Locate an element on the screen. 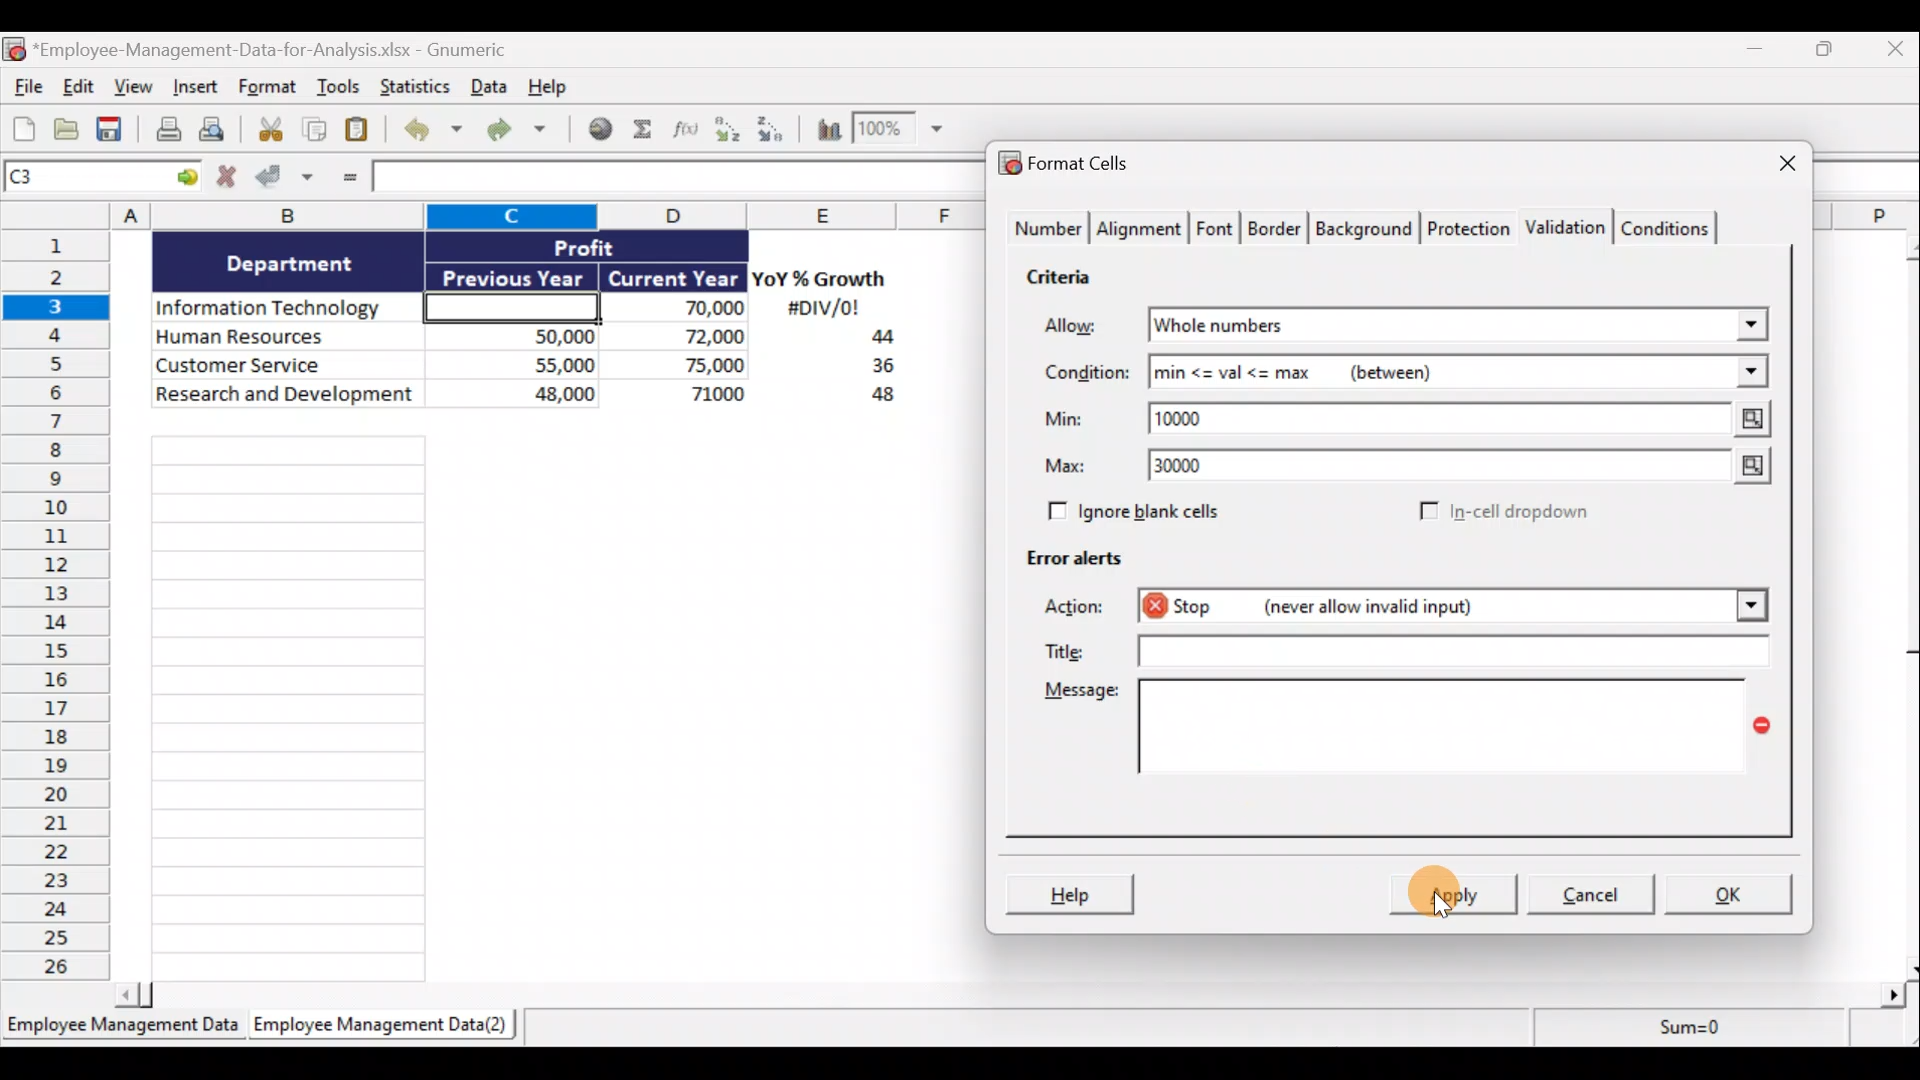 The image size is (1920, 1080). Scroll bar is located at coordinates (1017, 991).